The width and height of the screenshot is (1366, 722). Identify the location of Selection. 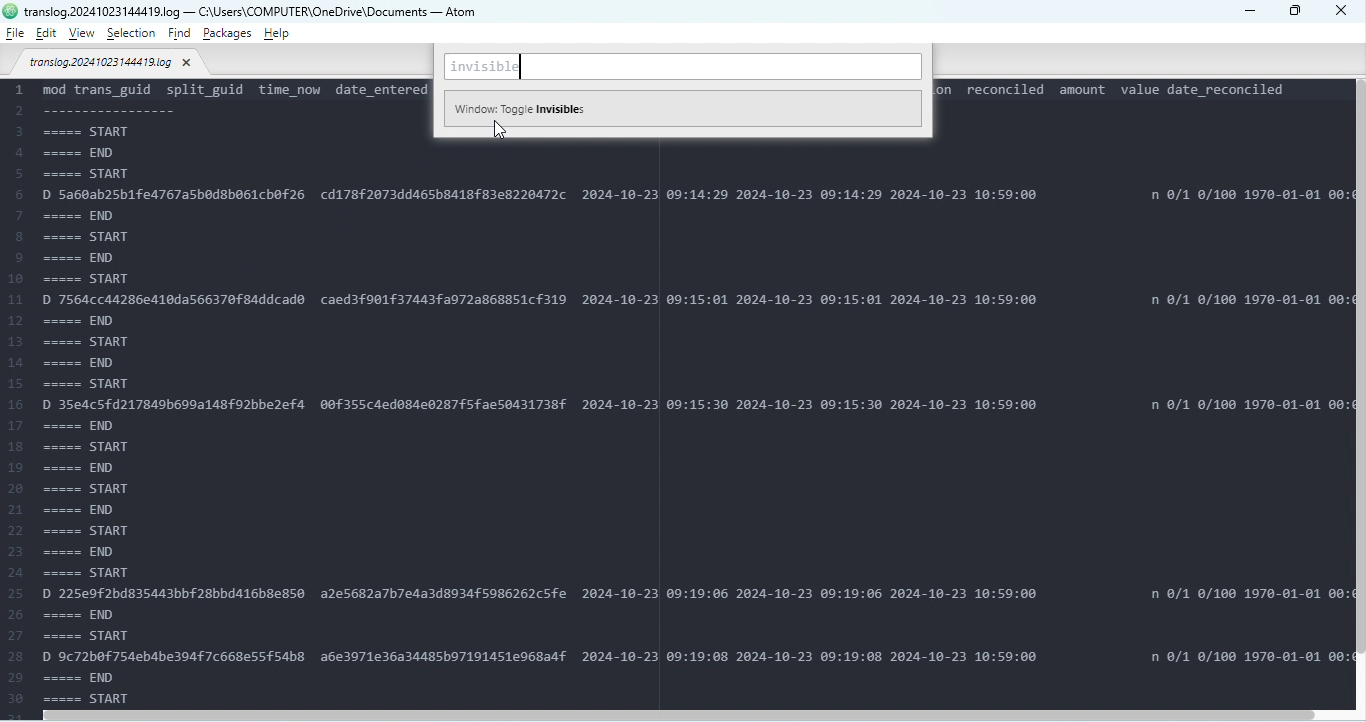
(133, 34).